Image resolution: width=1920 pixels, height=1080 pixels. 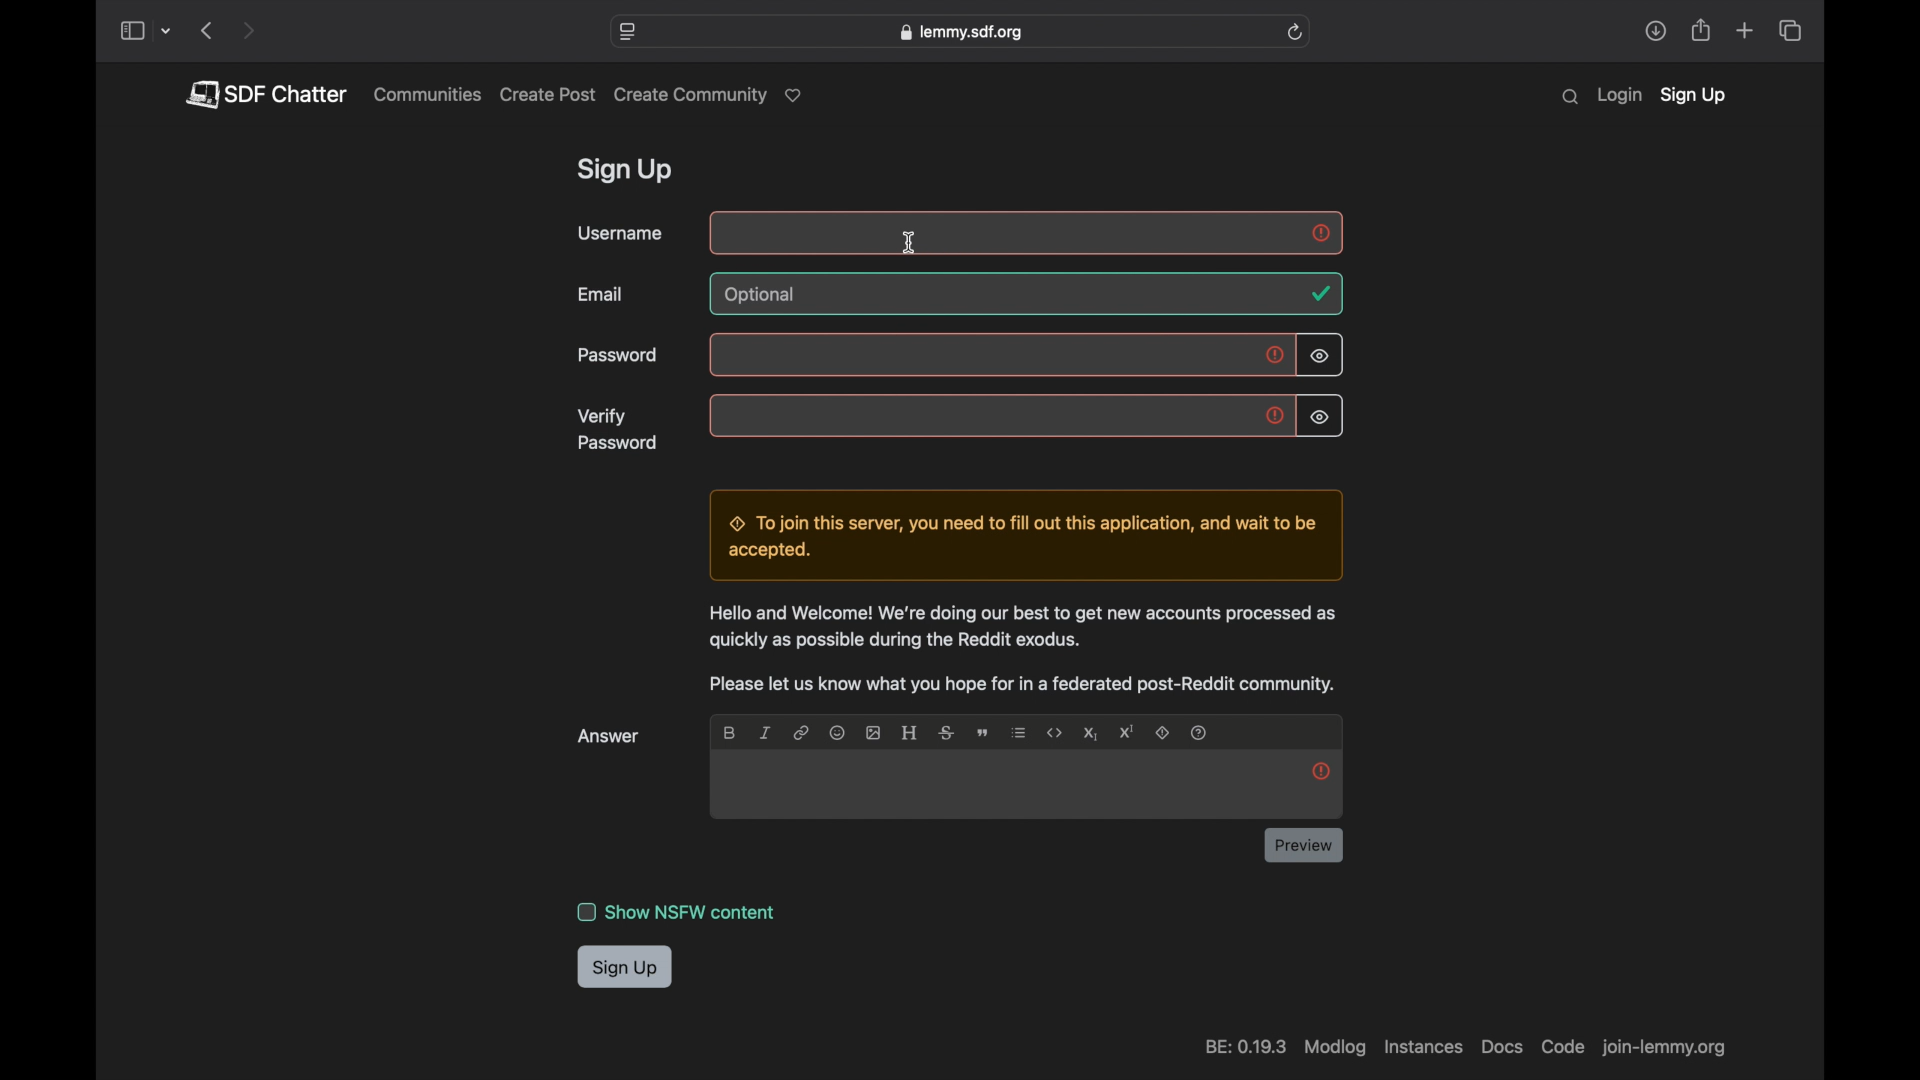 I want to click on username, so click(x=620, y=233).